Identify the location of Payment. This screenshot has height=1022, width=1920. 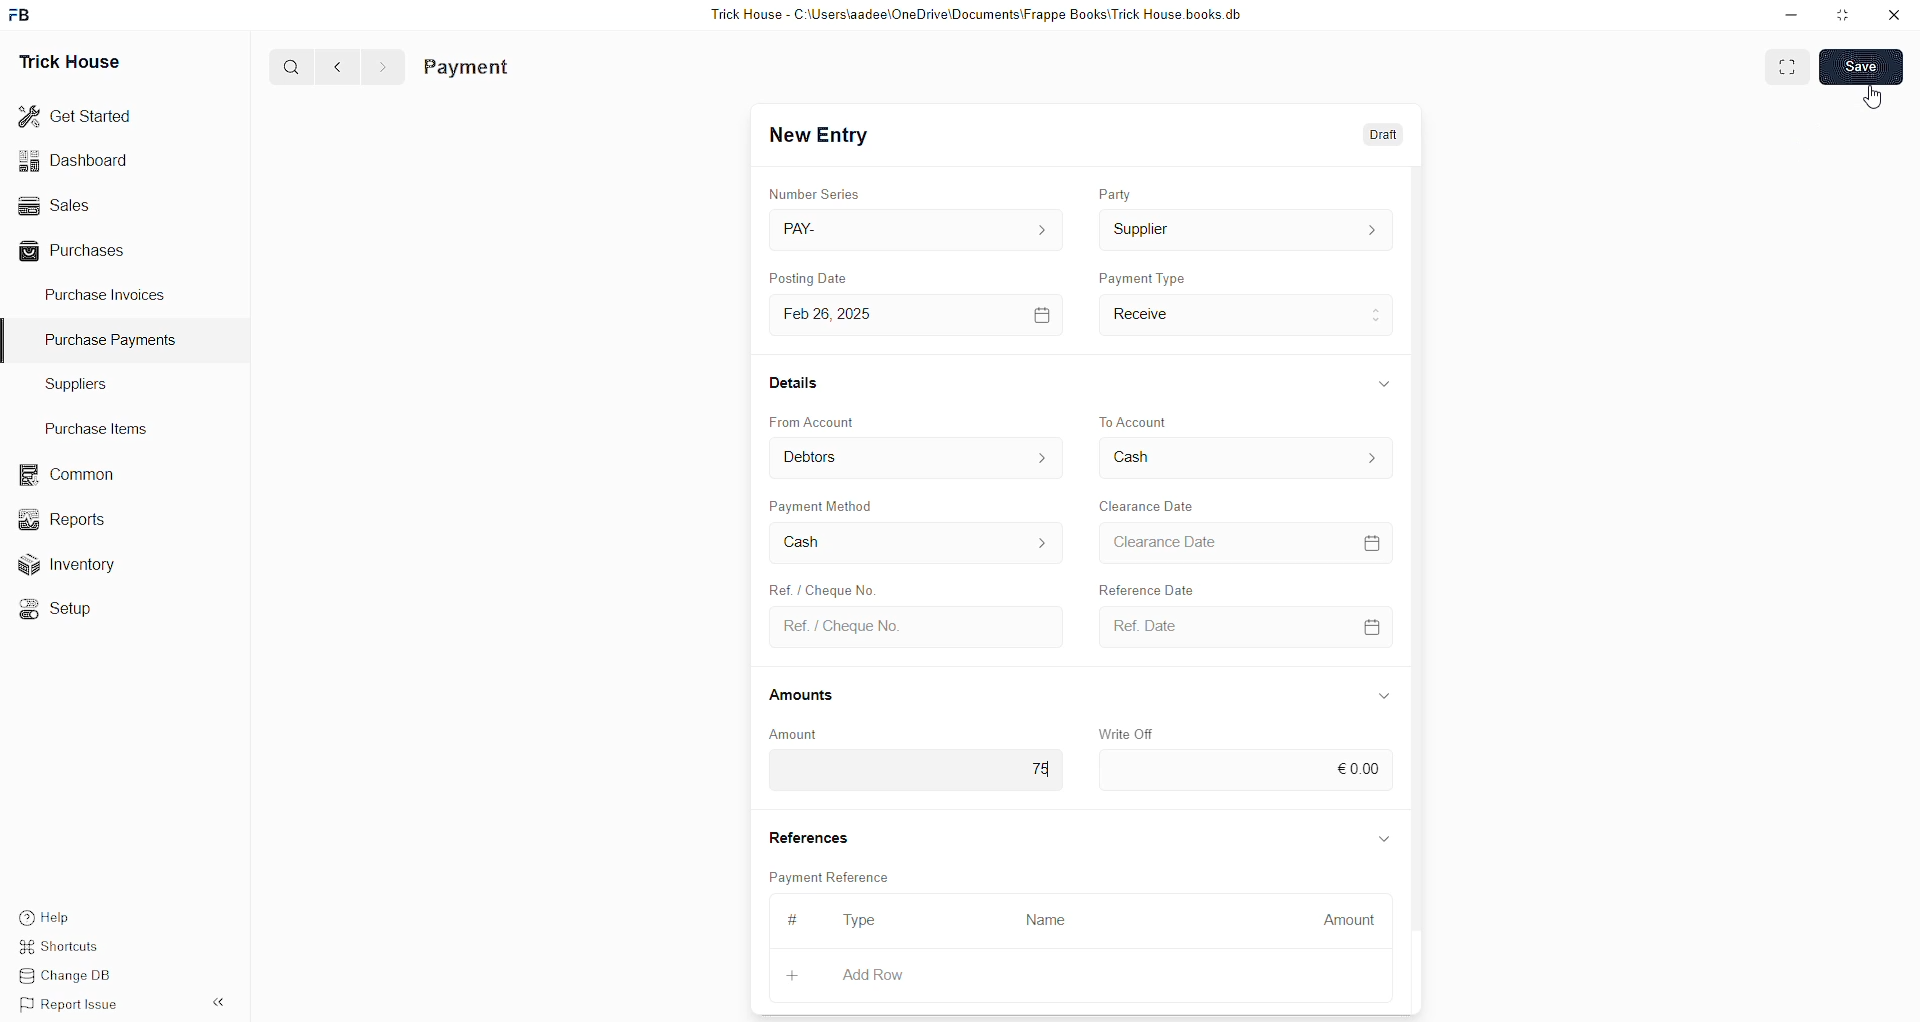
(470, 66).